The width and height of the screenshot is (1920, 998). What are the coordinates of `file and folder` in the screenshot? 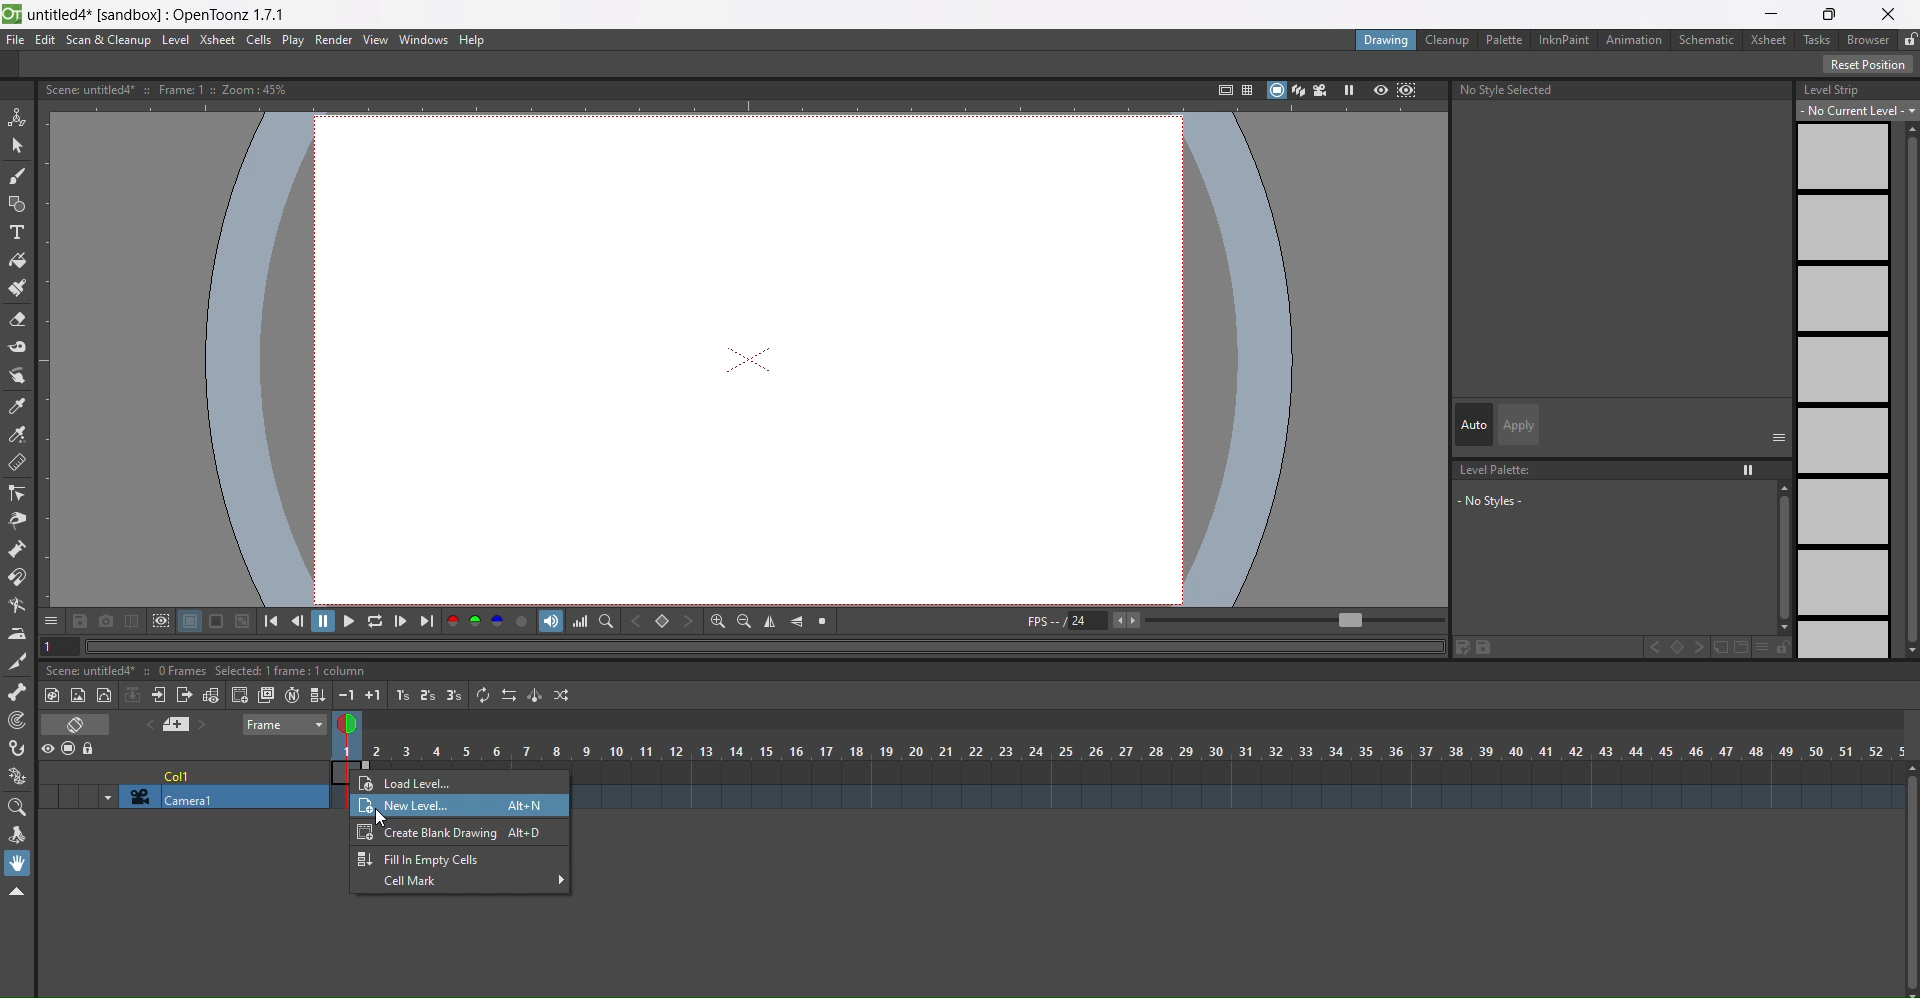 It's located at (1731, 647).